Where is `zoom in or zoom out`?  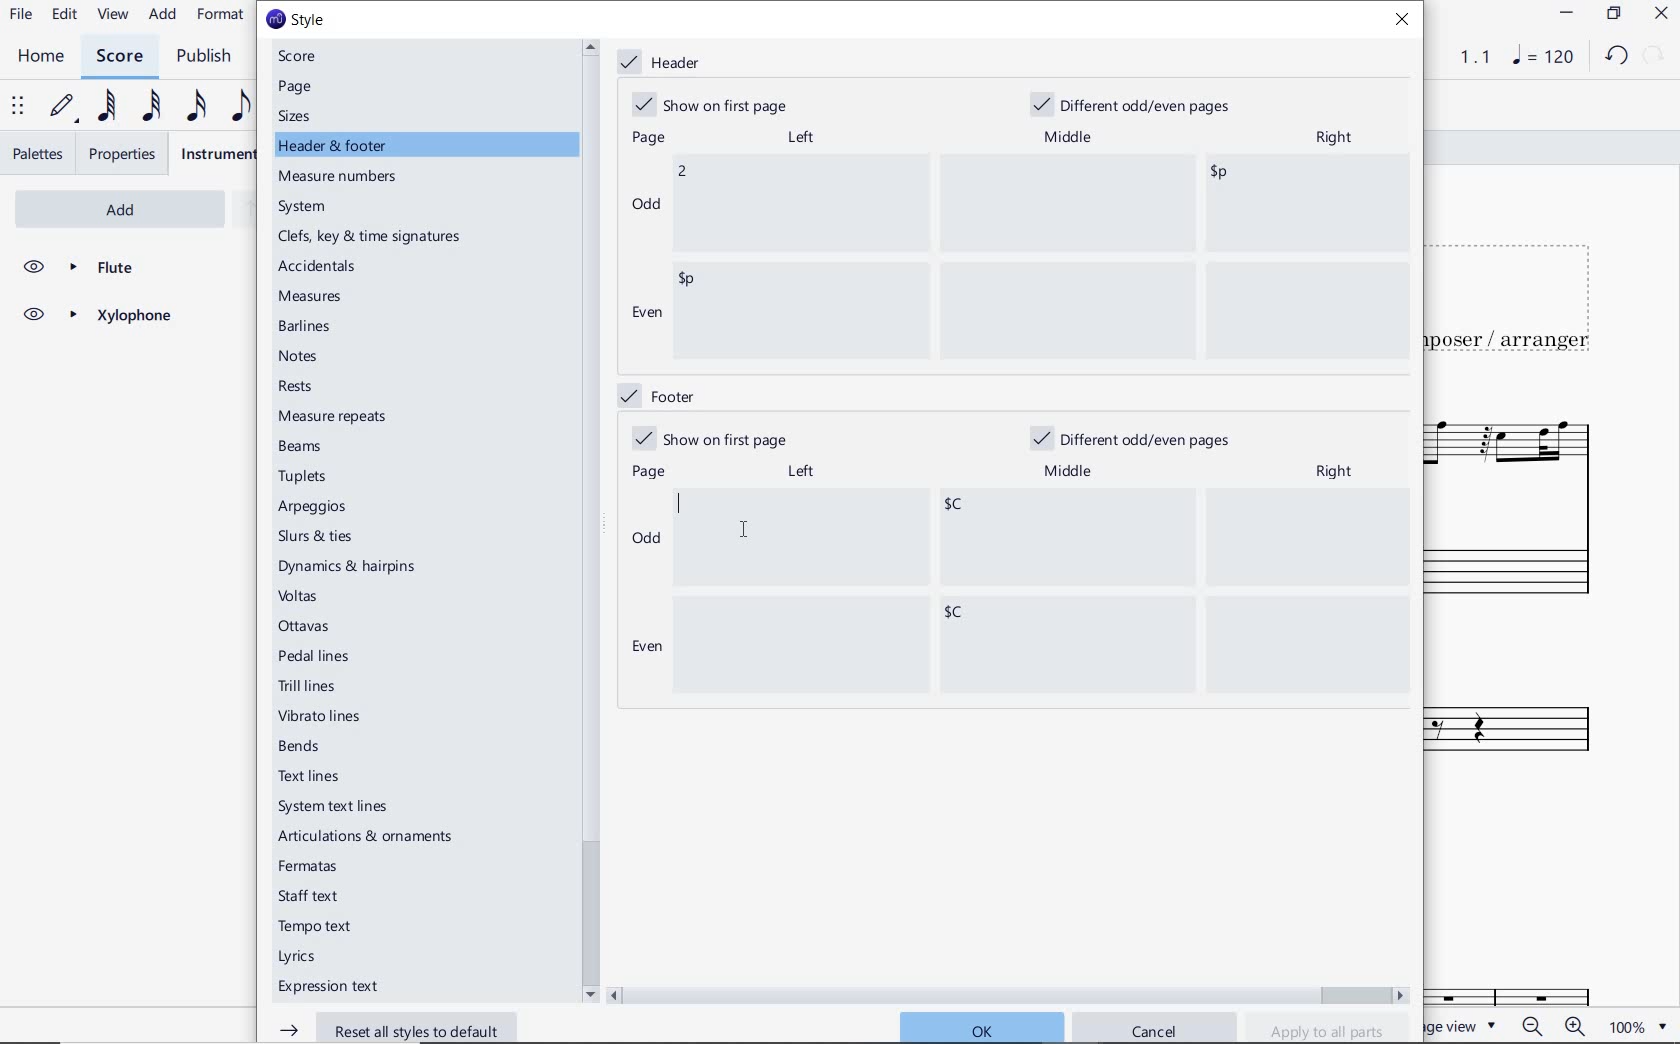
zoom in or zoom out is located at coordinates (1551, 1025).